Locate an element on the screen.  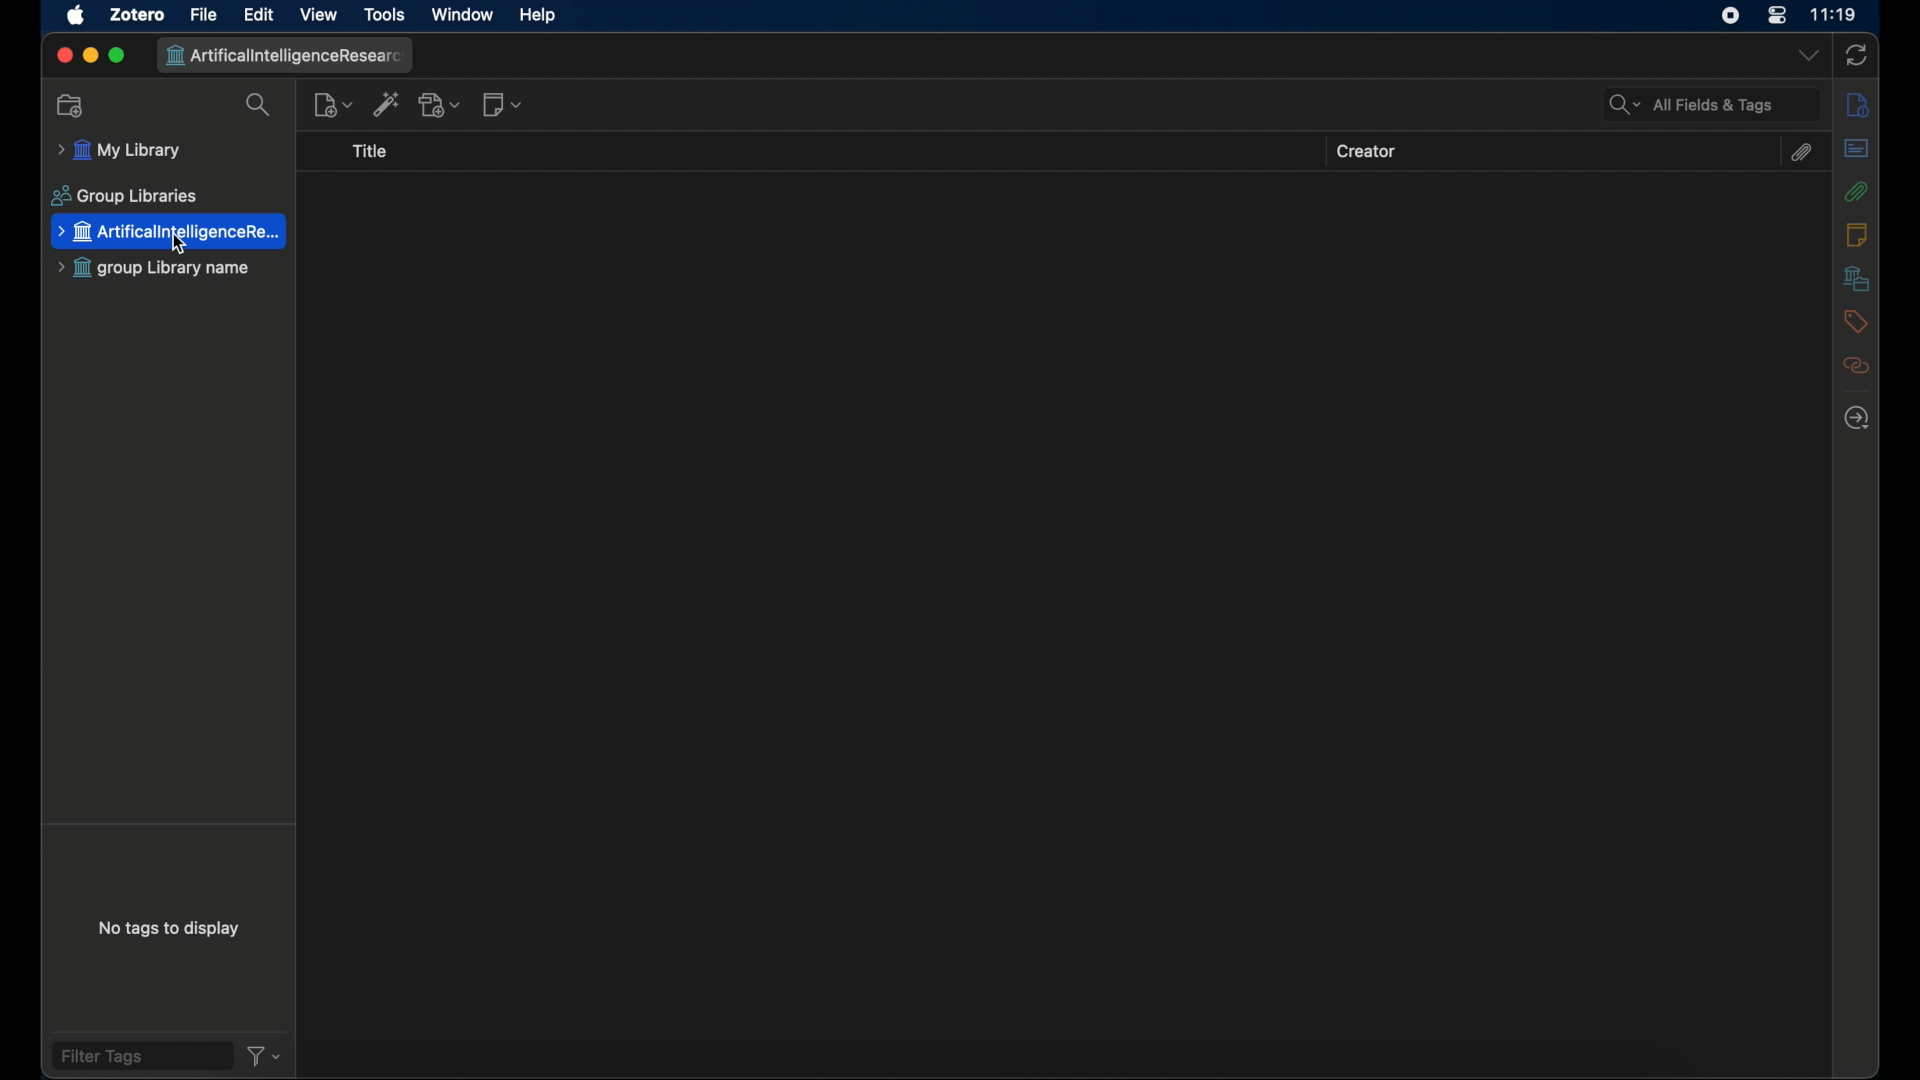
search is located at coordinates (259, 105).